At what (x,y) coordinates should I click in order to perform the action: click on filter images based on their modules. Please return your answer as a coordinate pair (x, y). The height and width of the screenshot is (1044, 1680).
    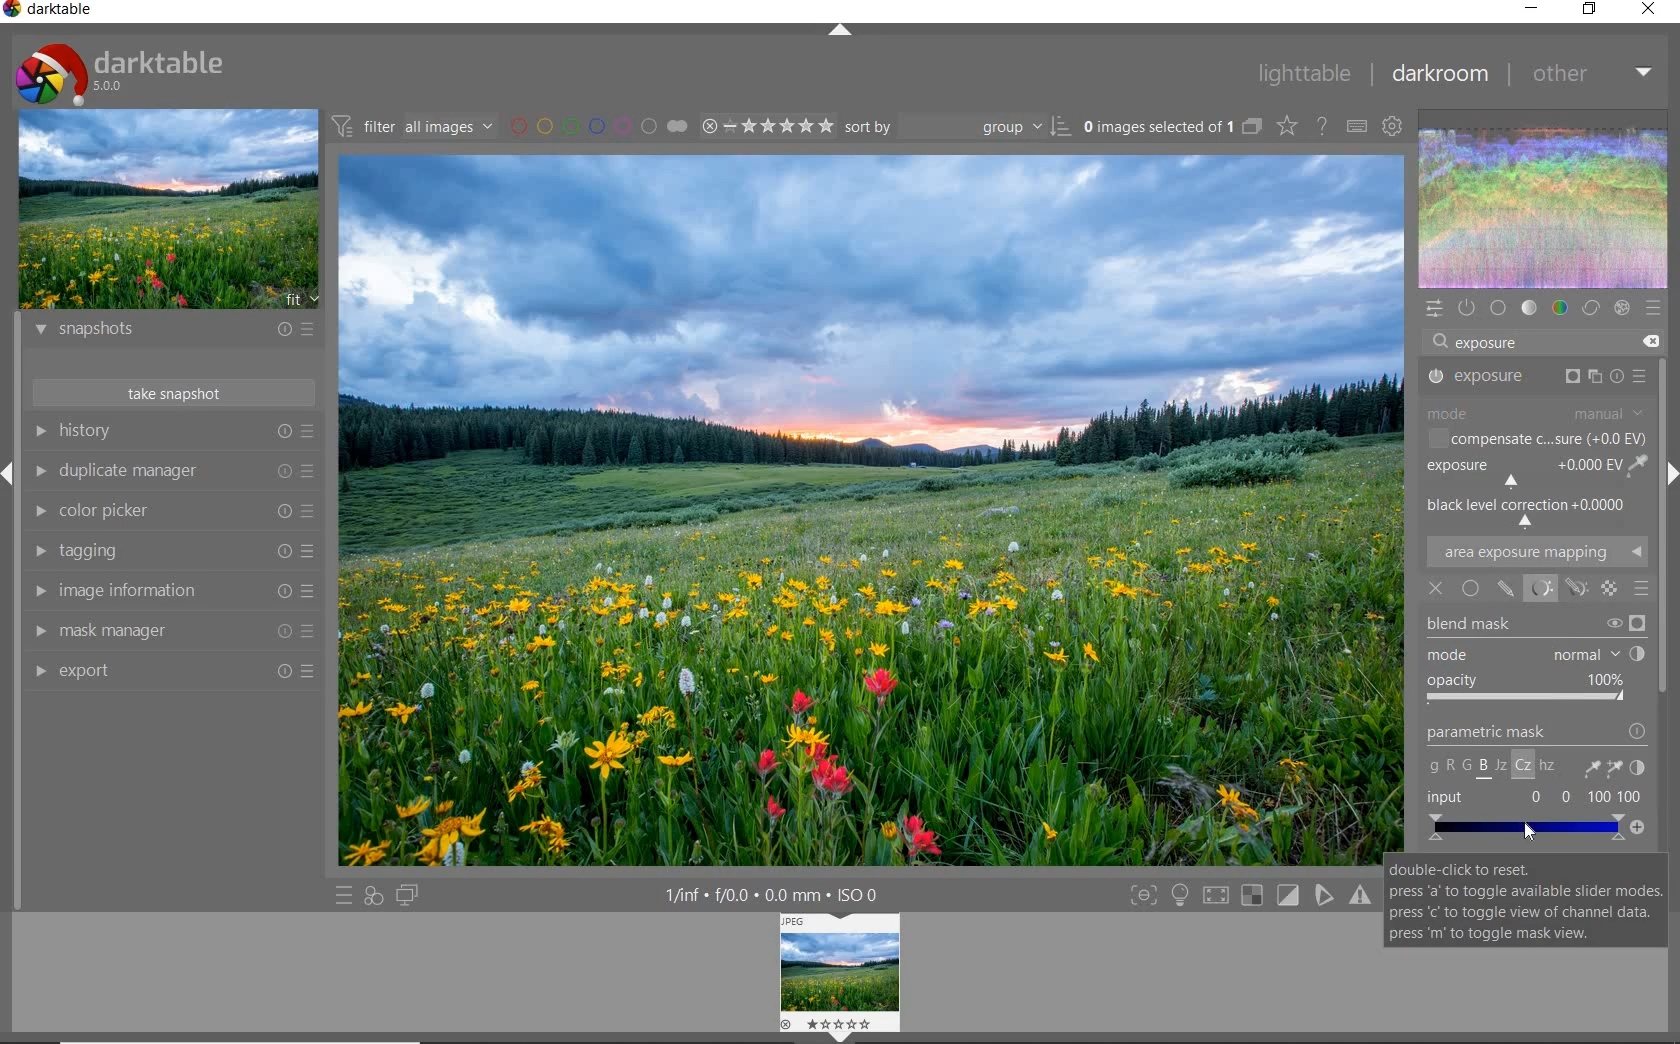
    Looking at the image, I should click on (415, 125).